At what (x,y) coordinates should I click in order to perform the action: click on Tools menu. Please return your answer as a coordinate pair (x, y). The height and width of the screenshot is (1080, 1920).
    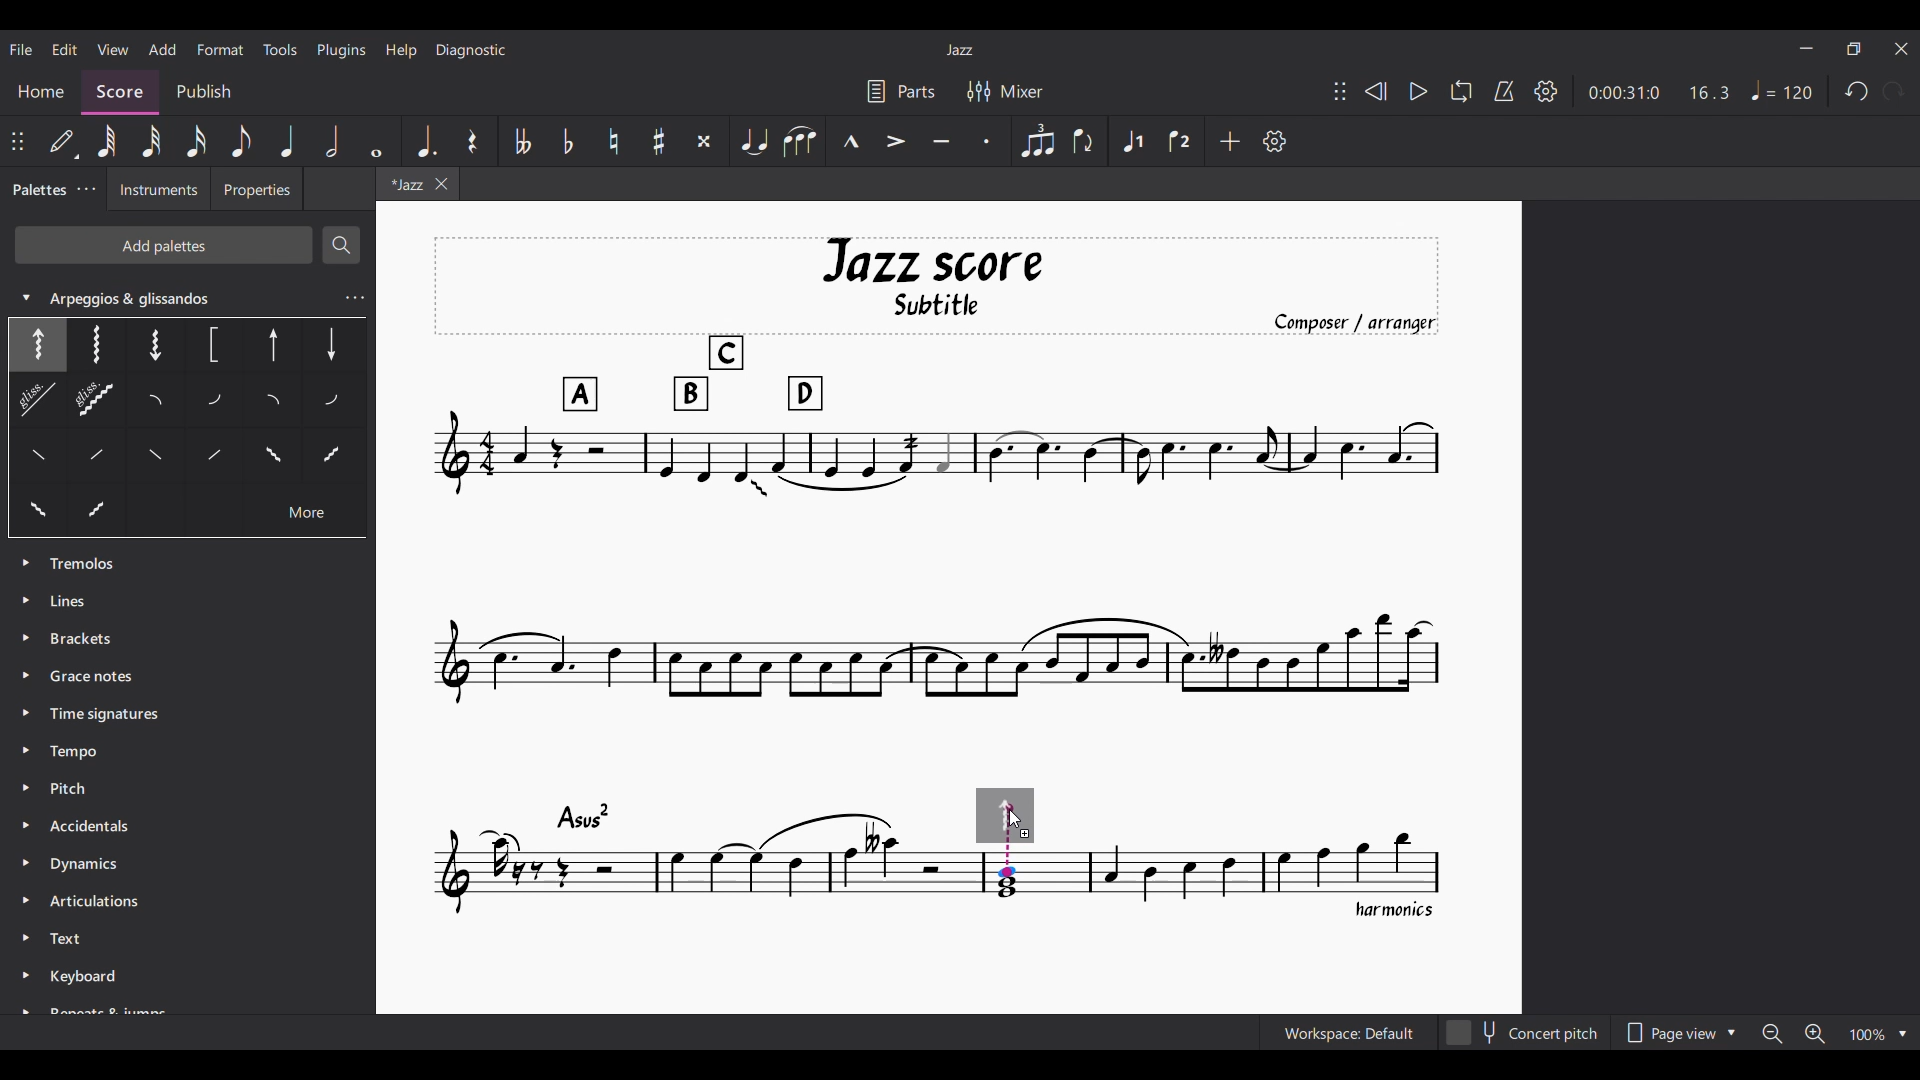
    Looking at the image, I should click on (279, 49).